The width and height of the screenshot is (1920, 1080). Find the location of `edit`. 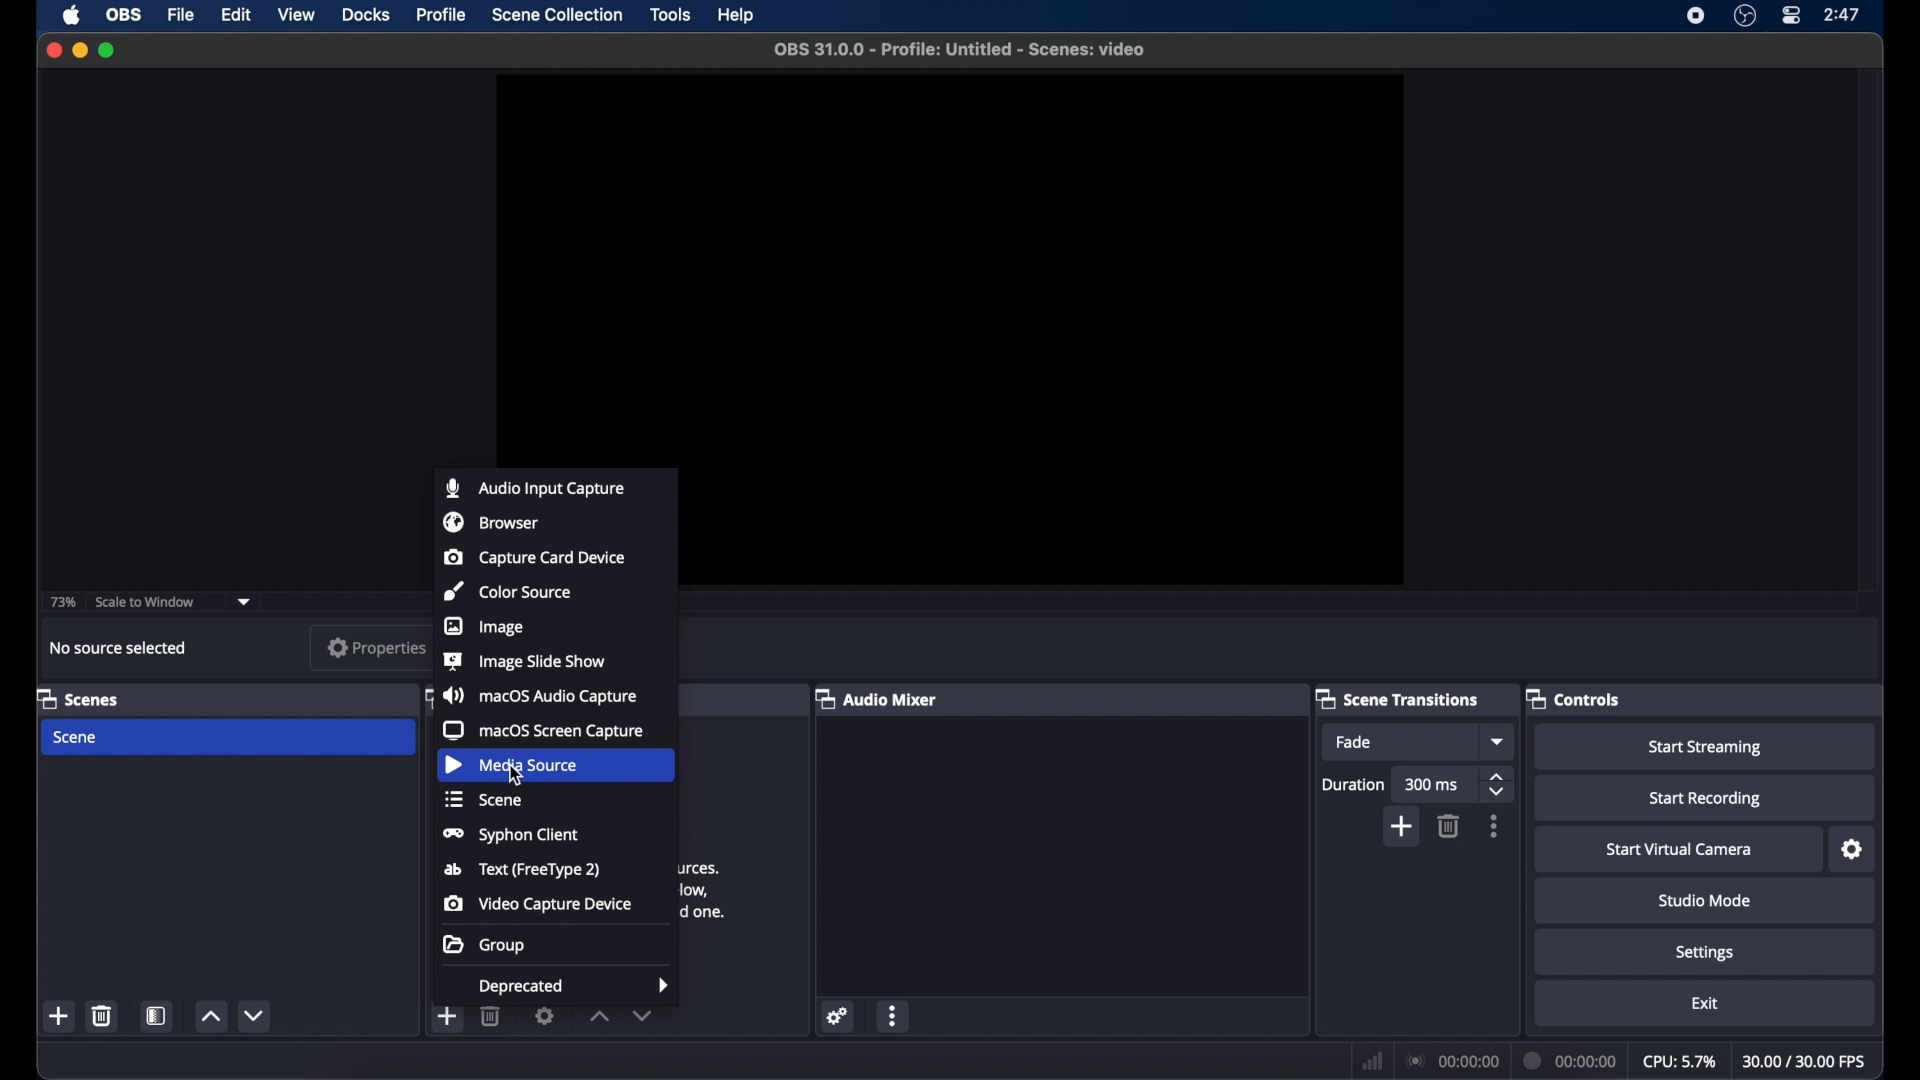

edit is located at coordinates (236, 15).